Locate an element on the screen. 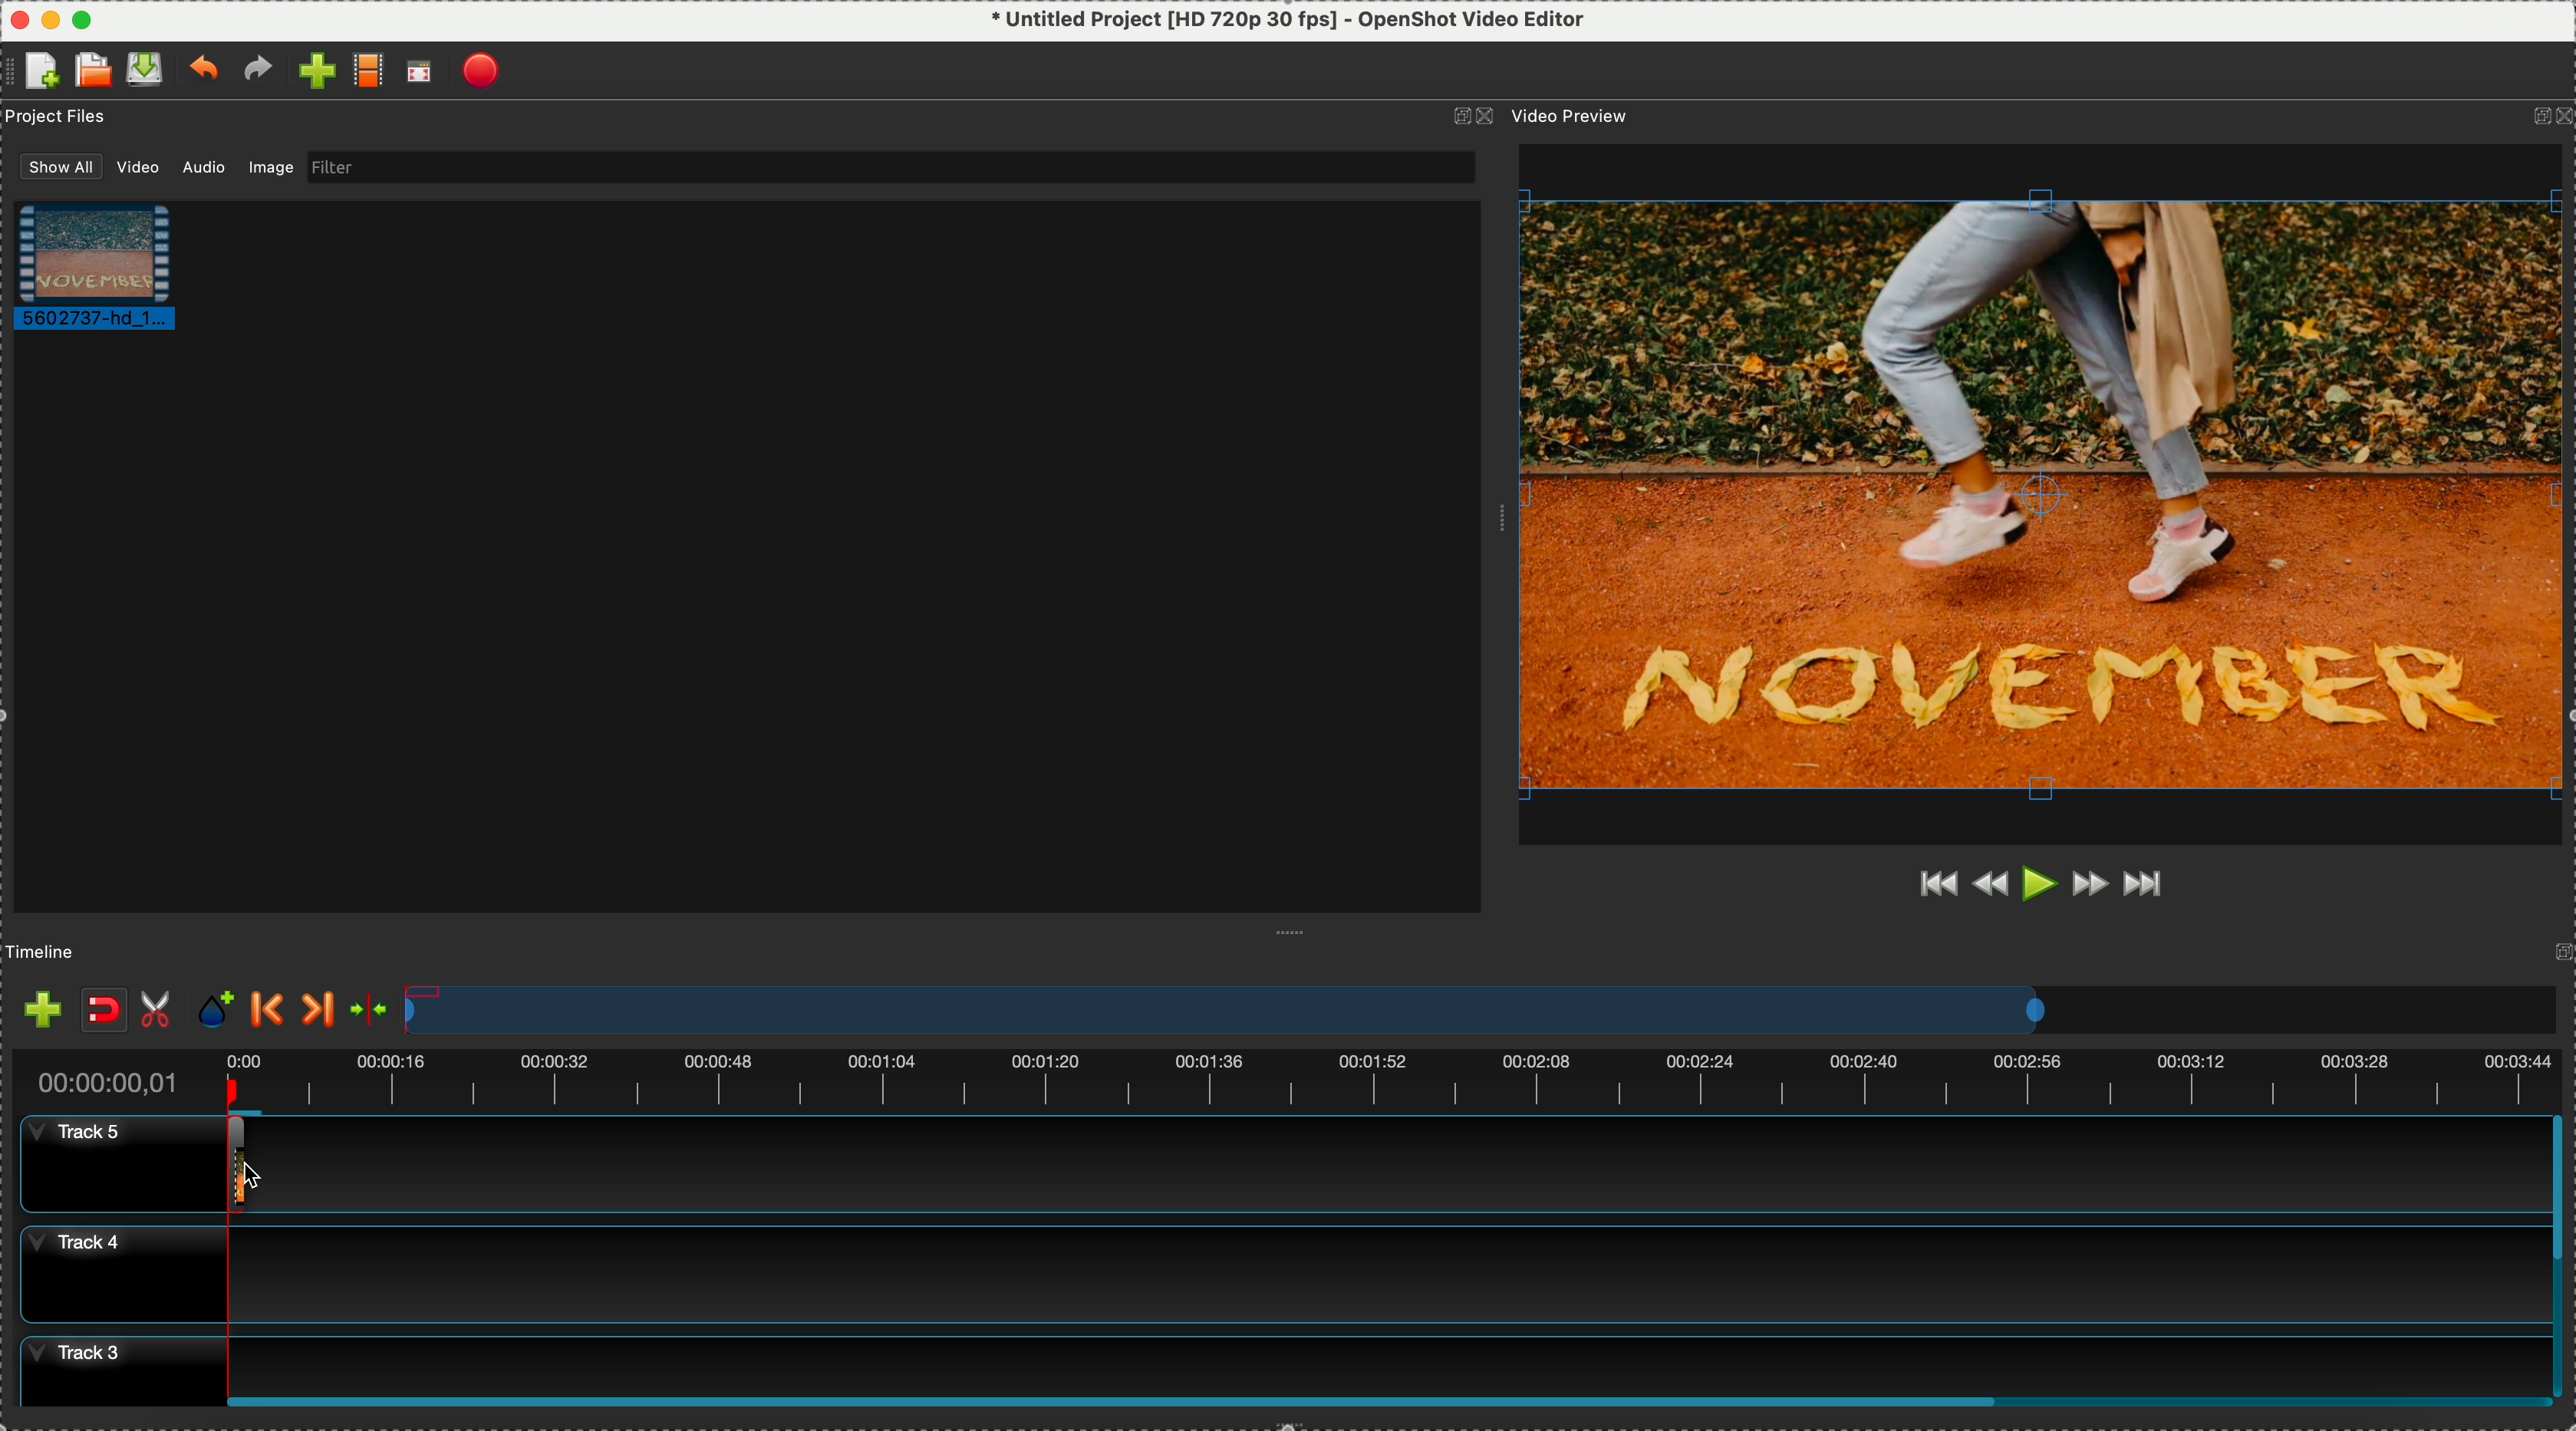  enable razor is located at coordinates (161, 1007).